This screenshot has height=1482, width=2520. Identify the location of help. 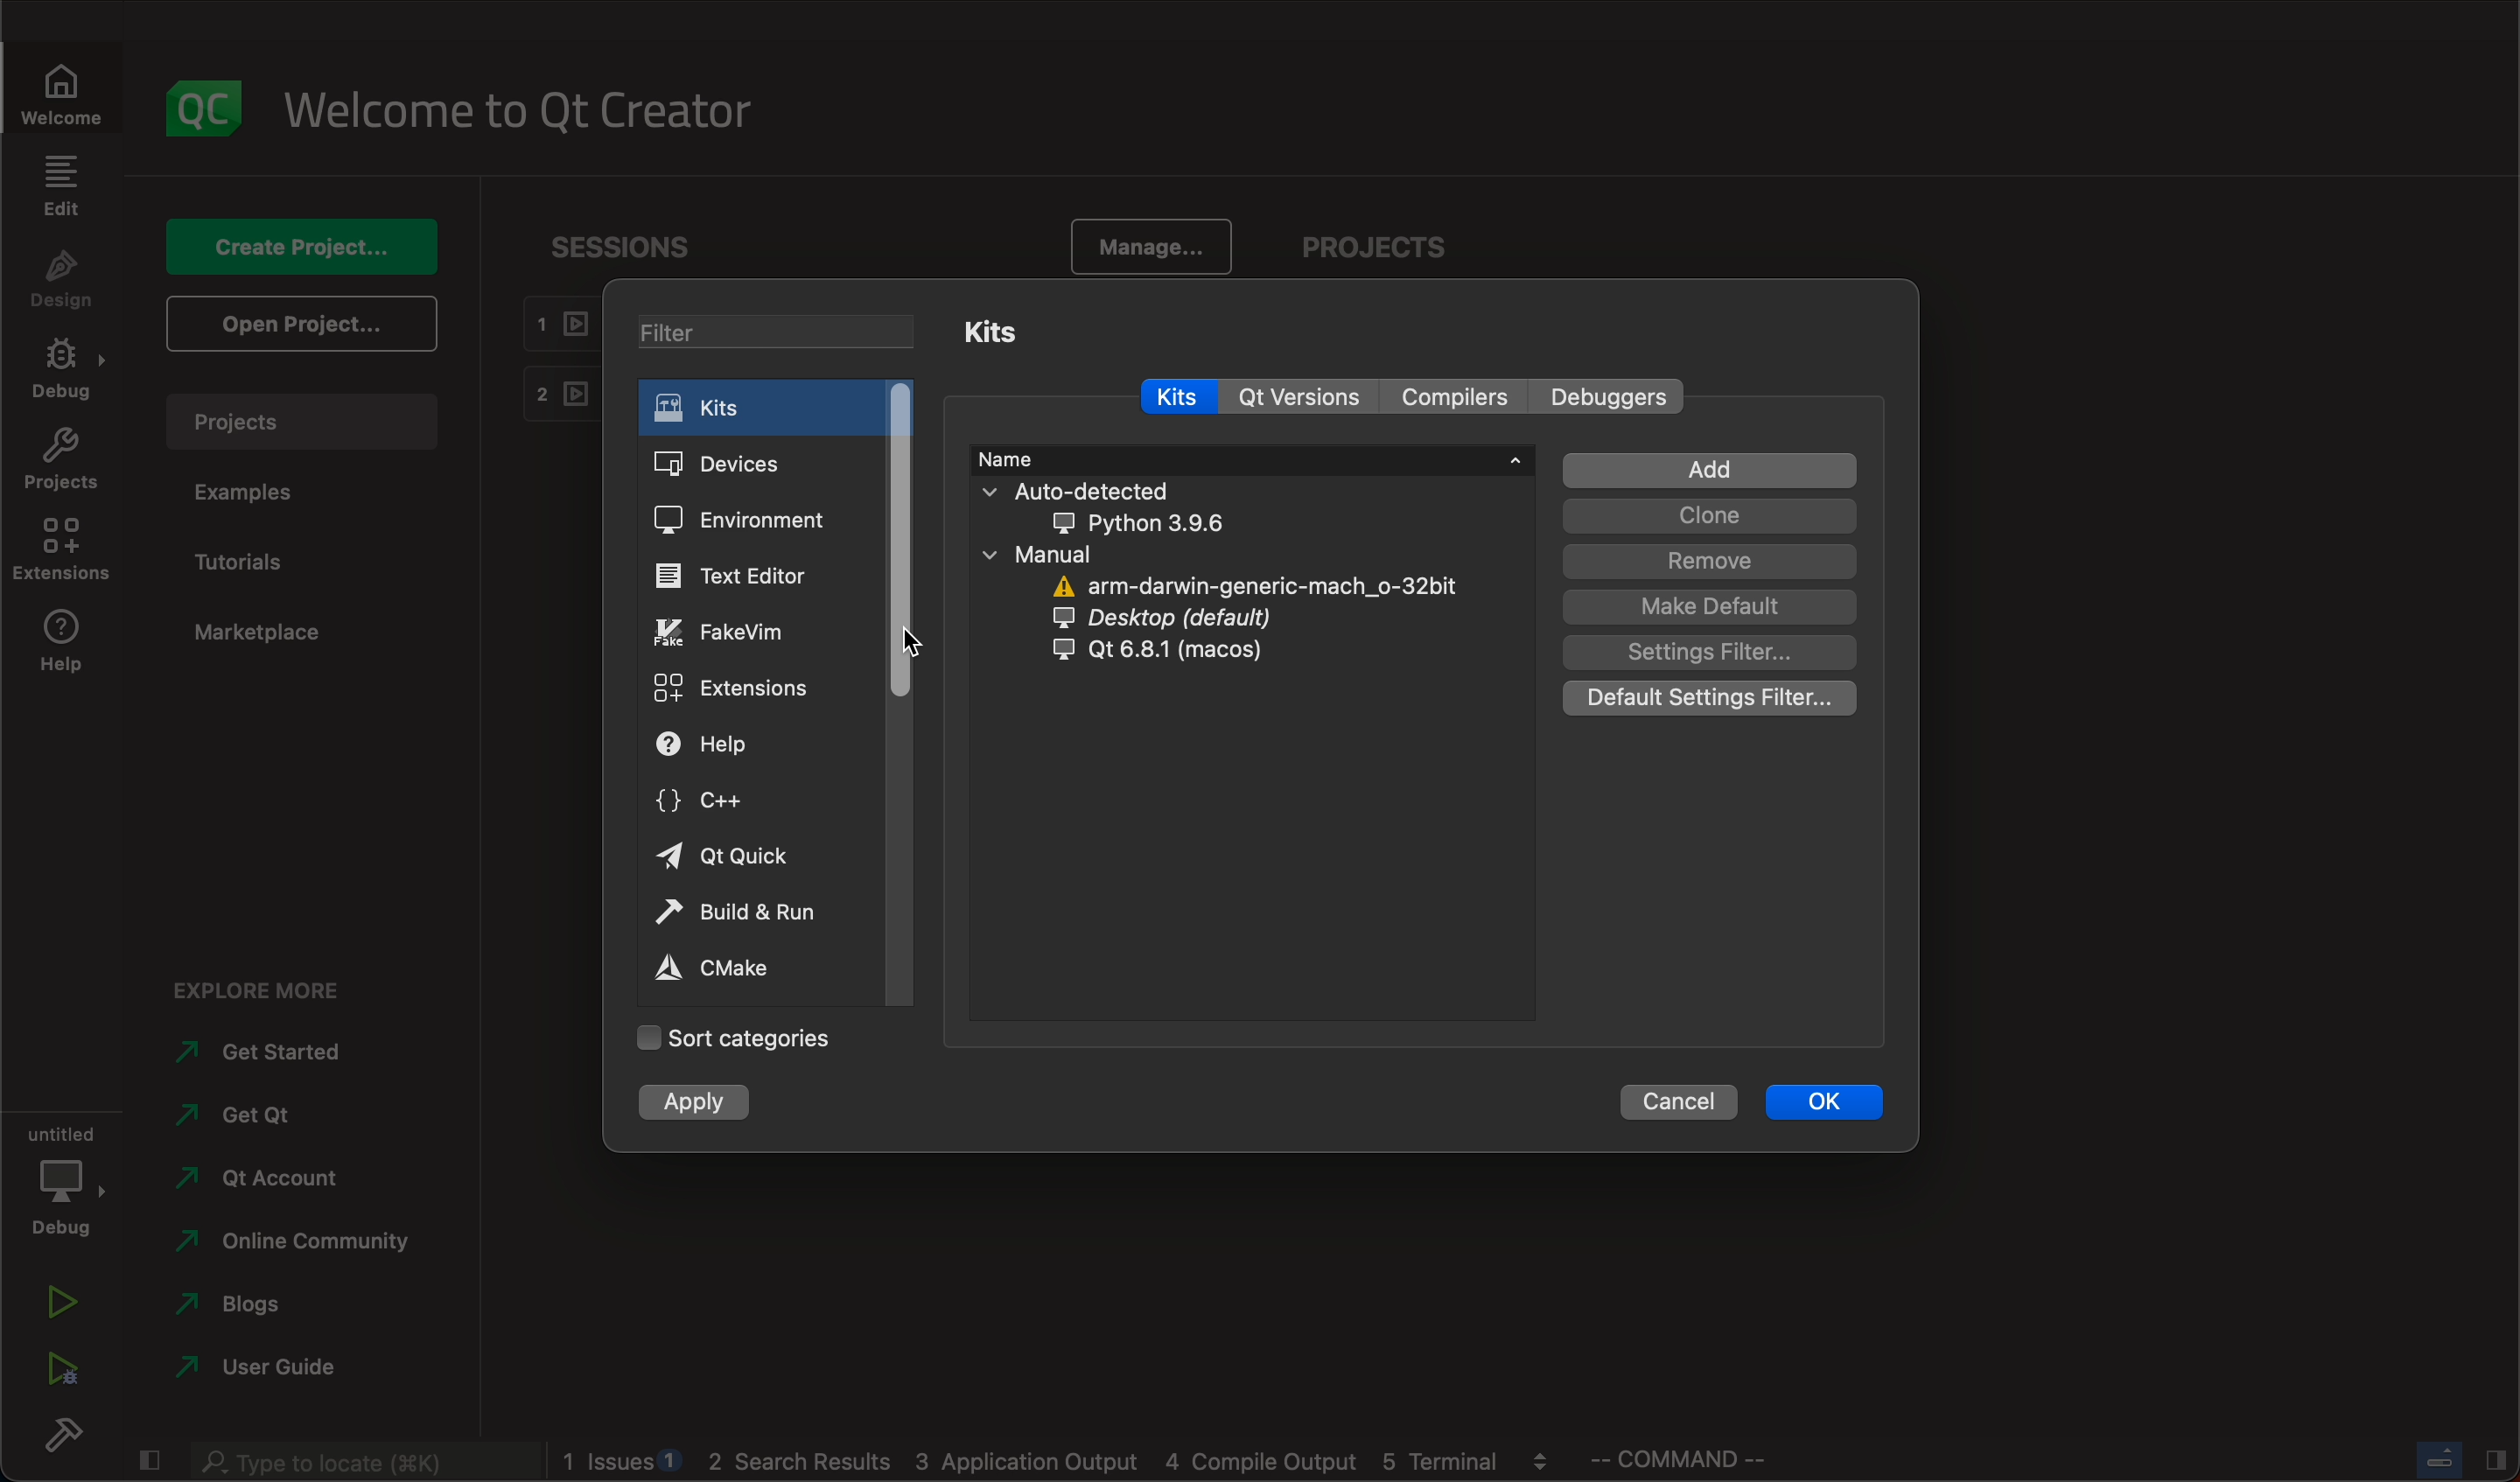
(63, 645).